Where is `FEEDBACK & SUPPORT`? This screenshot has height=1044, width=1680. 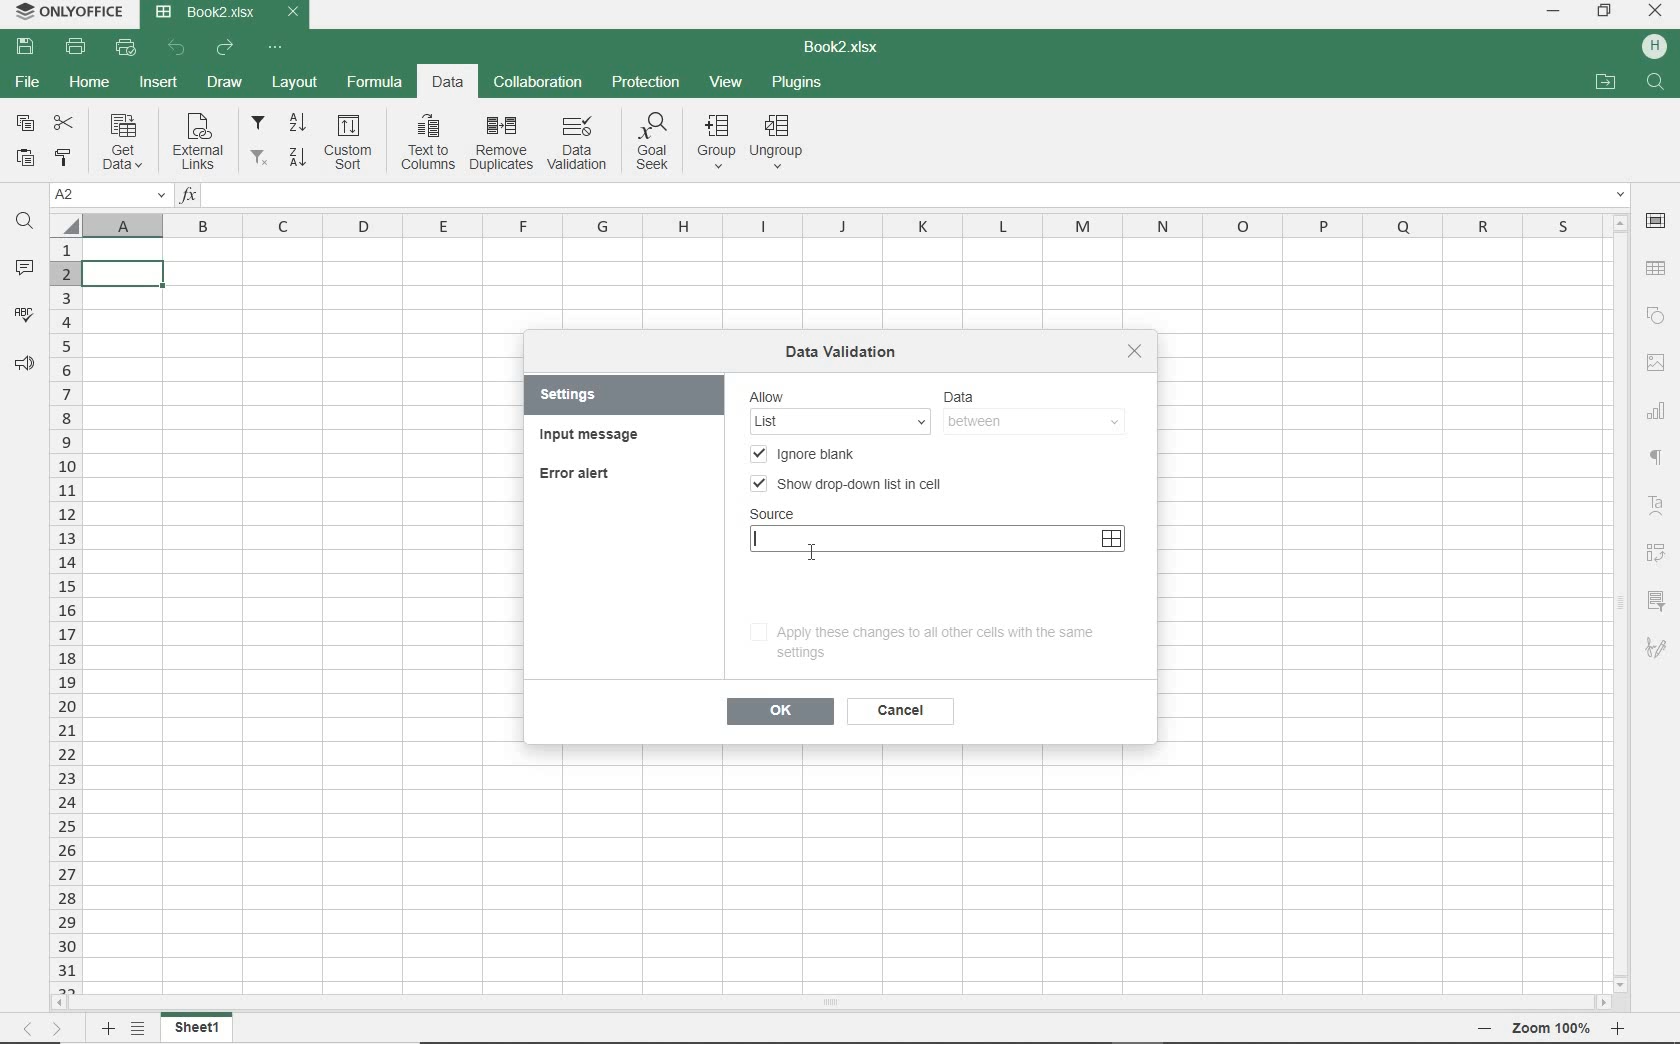
FEEDBACK & SUPPORT is located at coordinates (25, 364).